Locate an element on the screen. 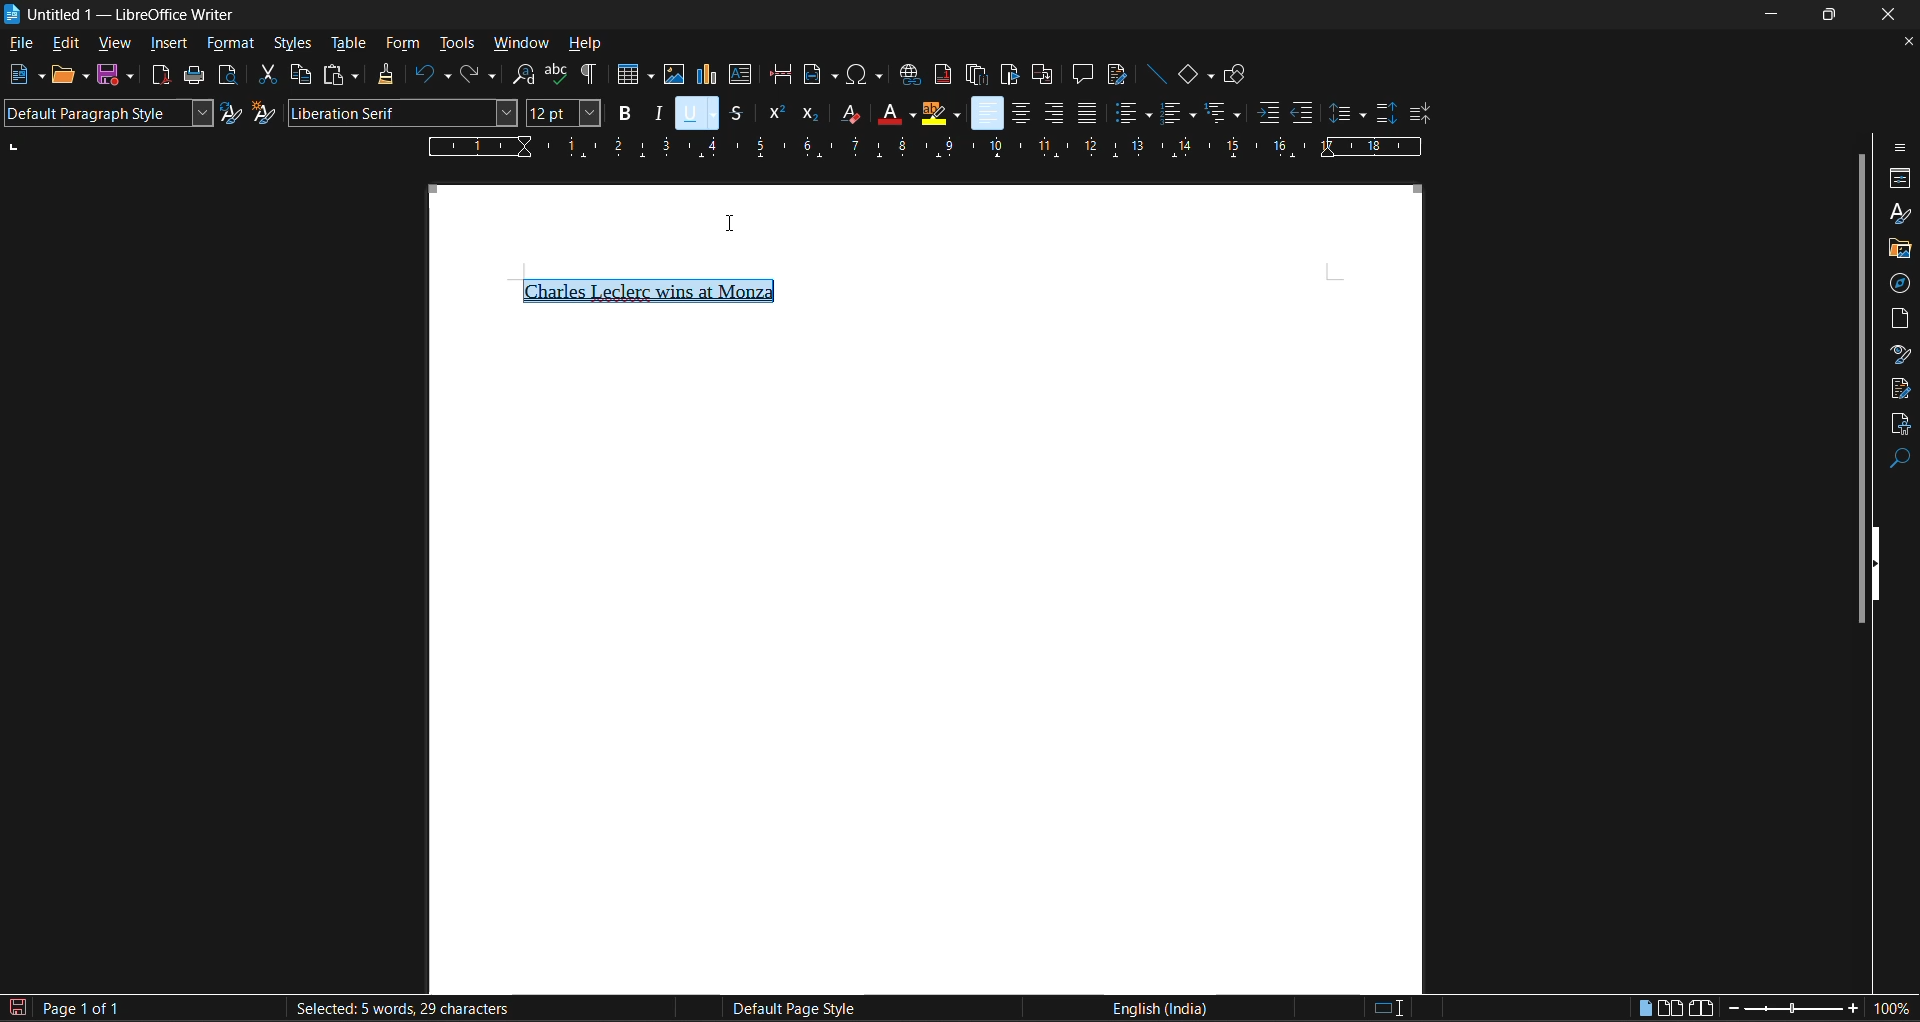 The width and height of the screenshot is (1920, 1022). view is located at coordinates (112, 46).